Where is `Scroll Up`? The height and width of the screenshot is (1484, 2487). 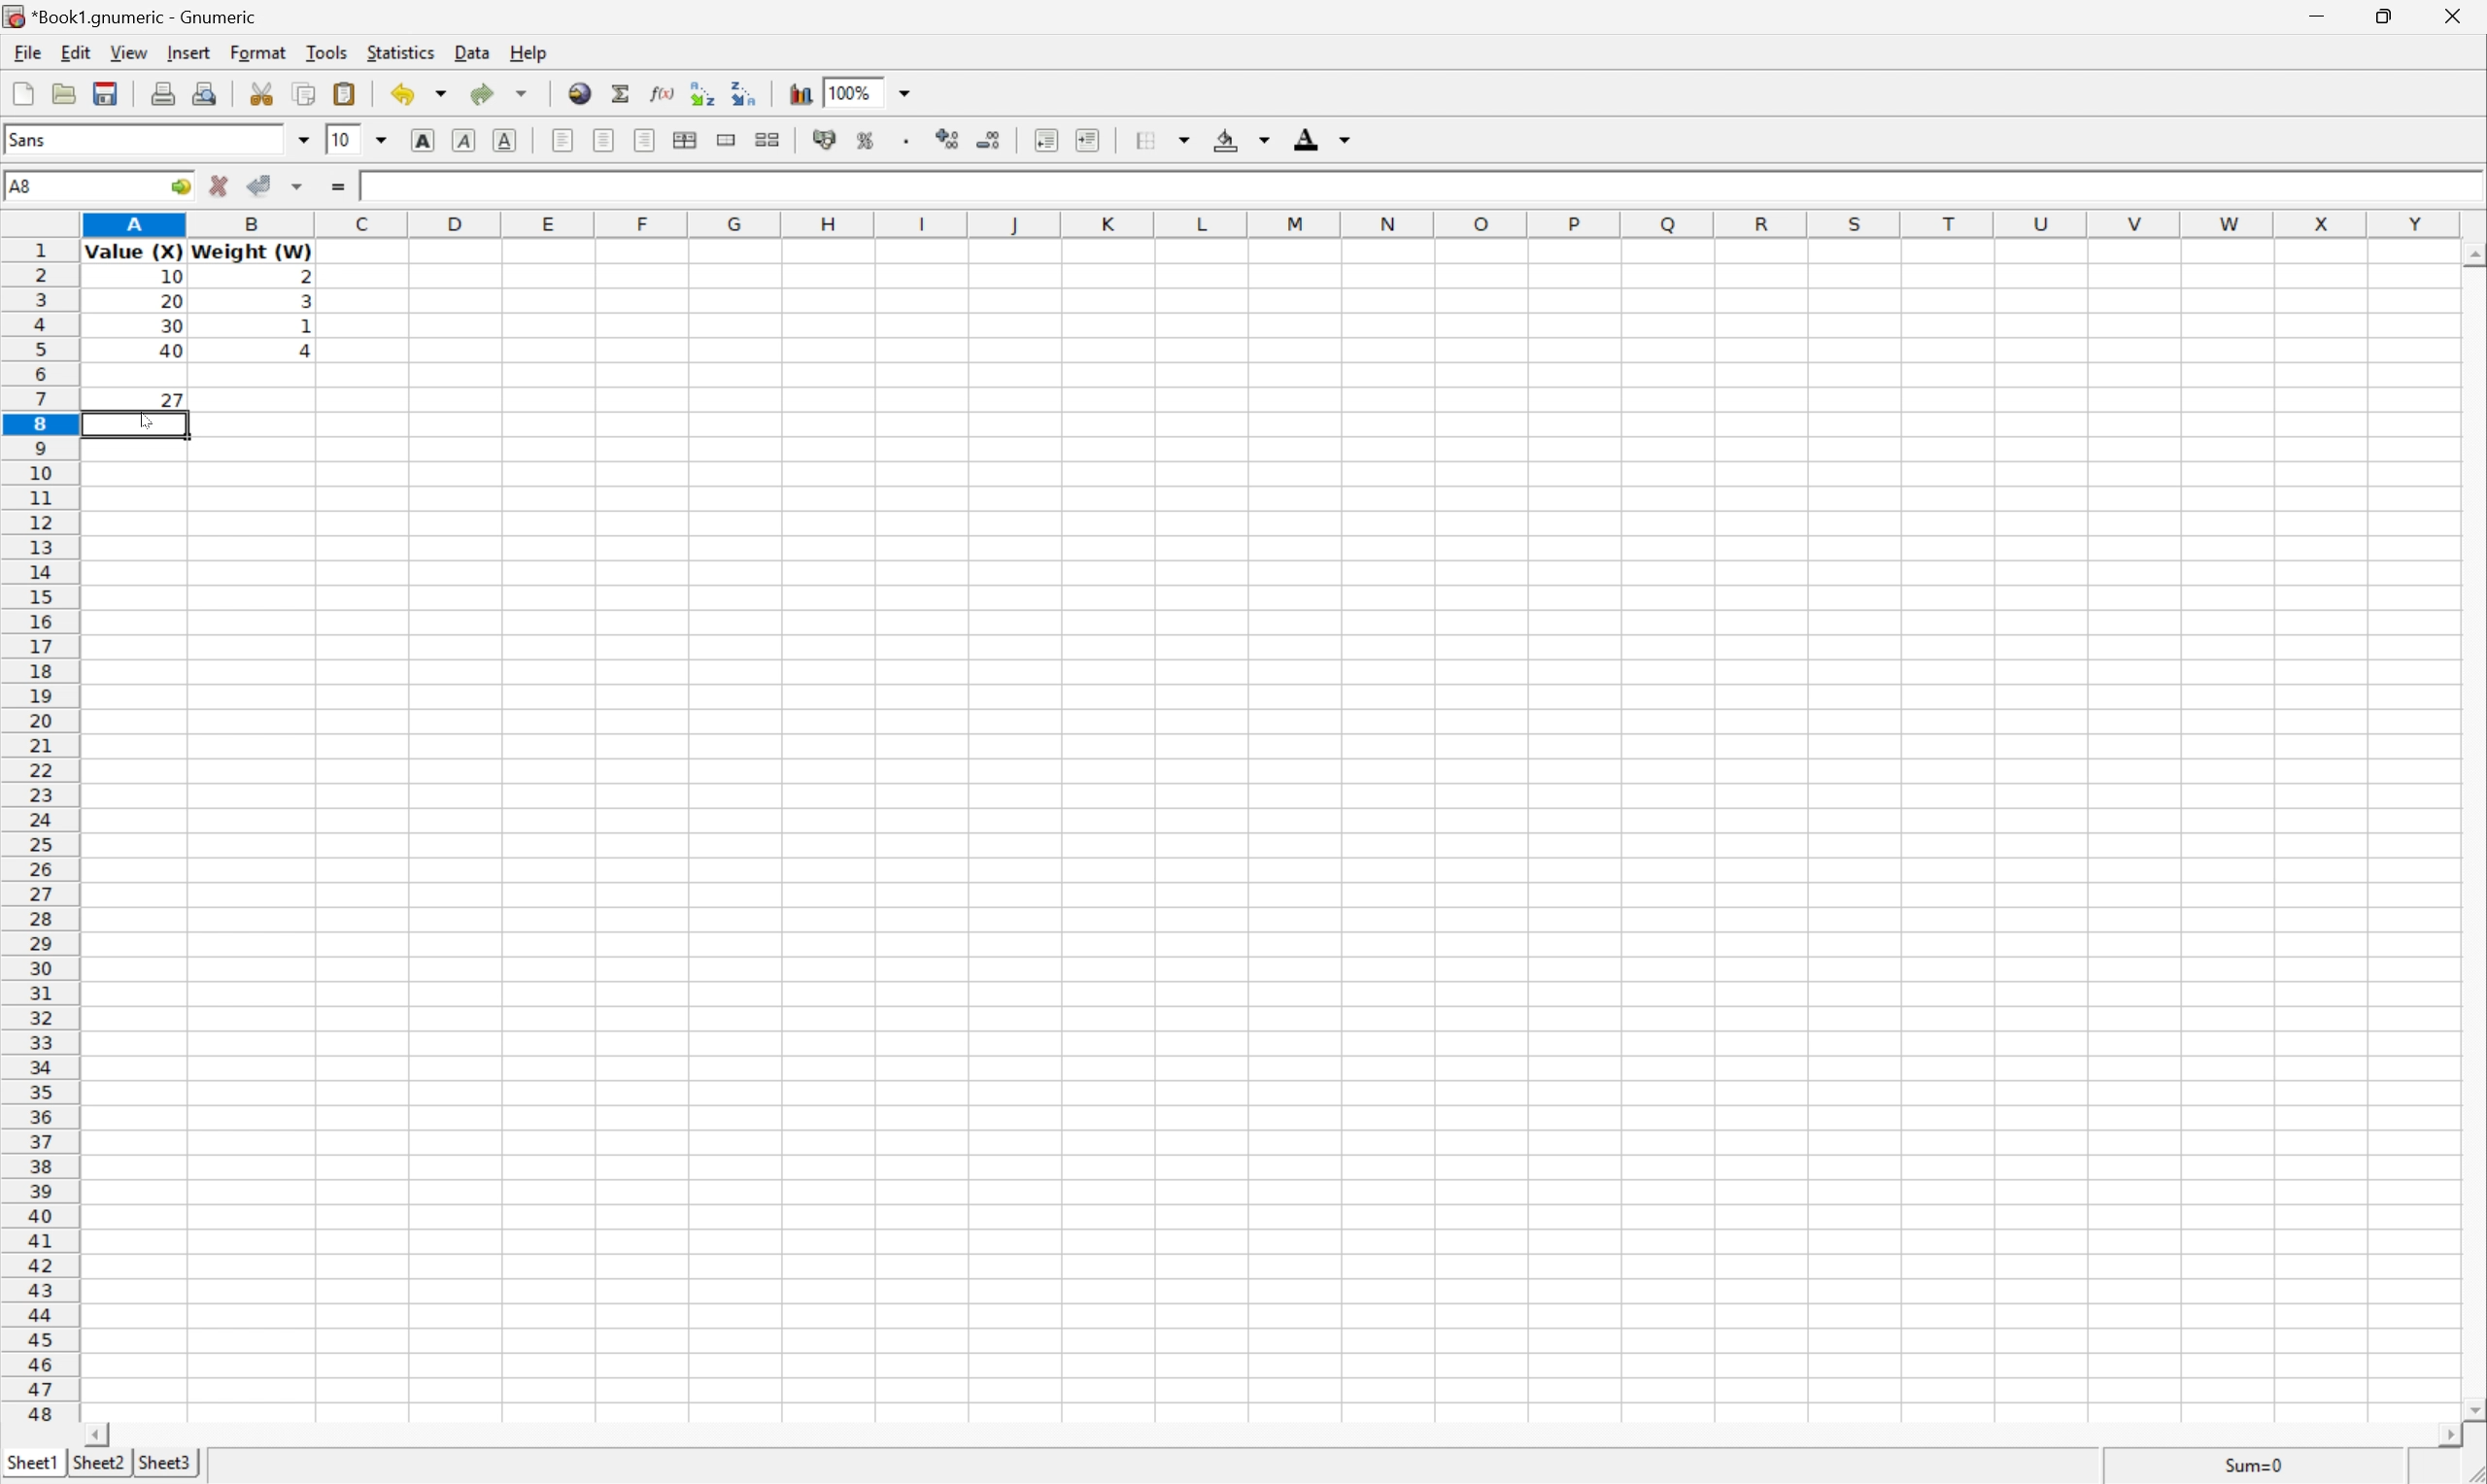 Scroll Up is located at coordinates (2471, 254).